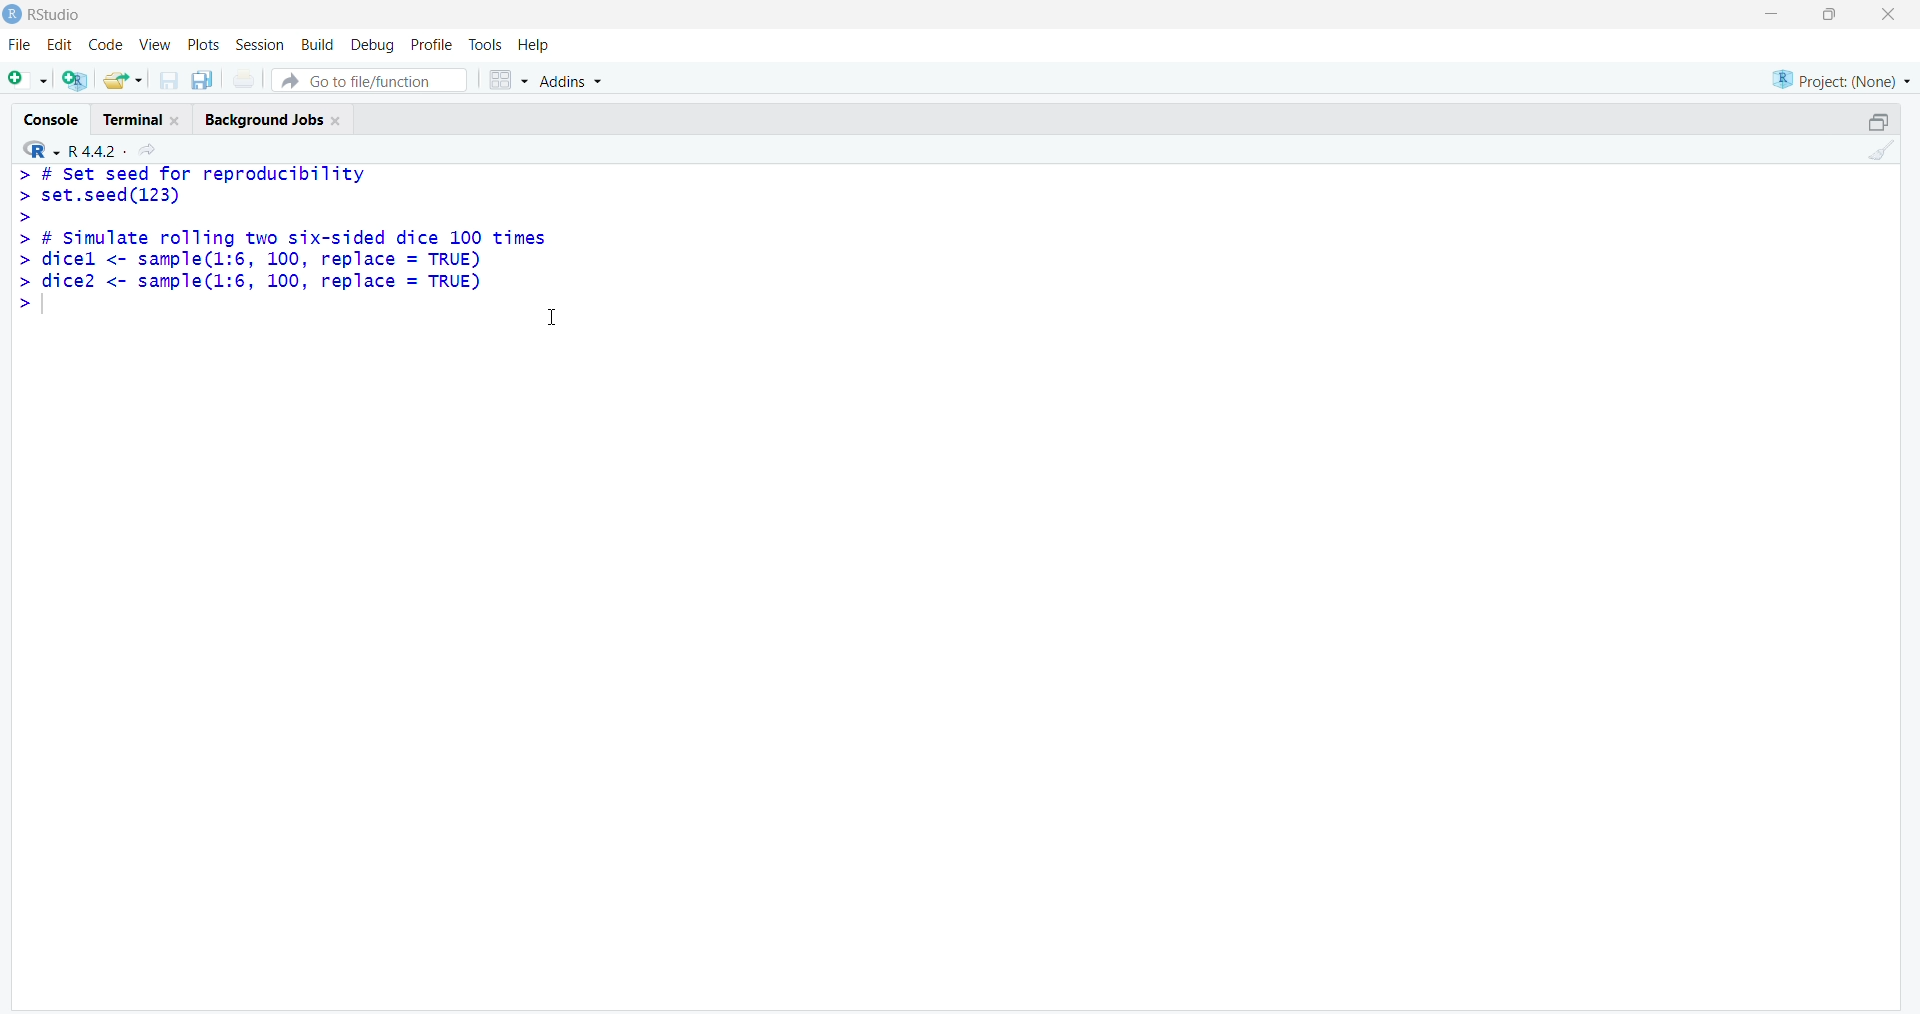  I want to click on project (none), so click(1841, 82).